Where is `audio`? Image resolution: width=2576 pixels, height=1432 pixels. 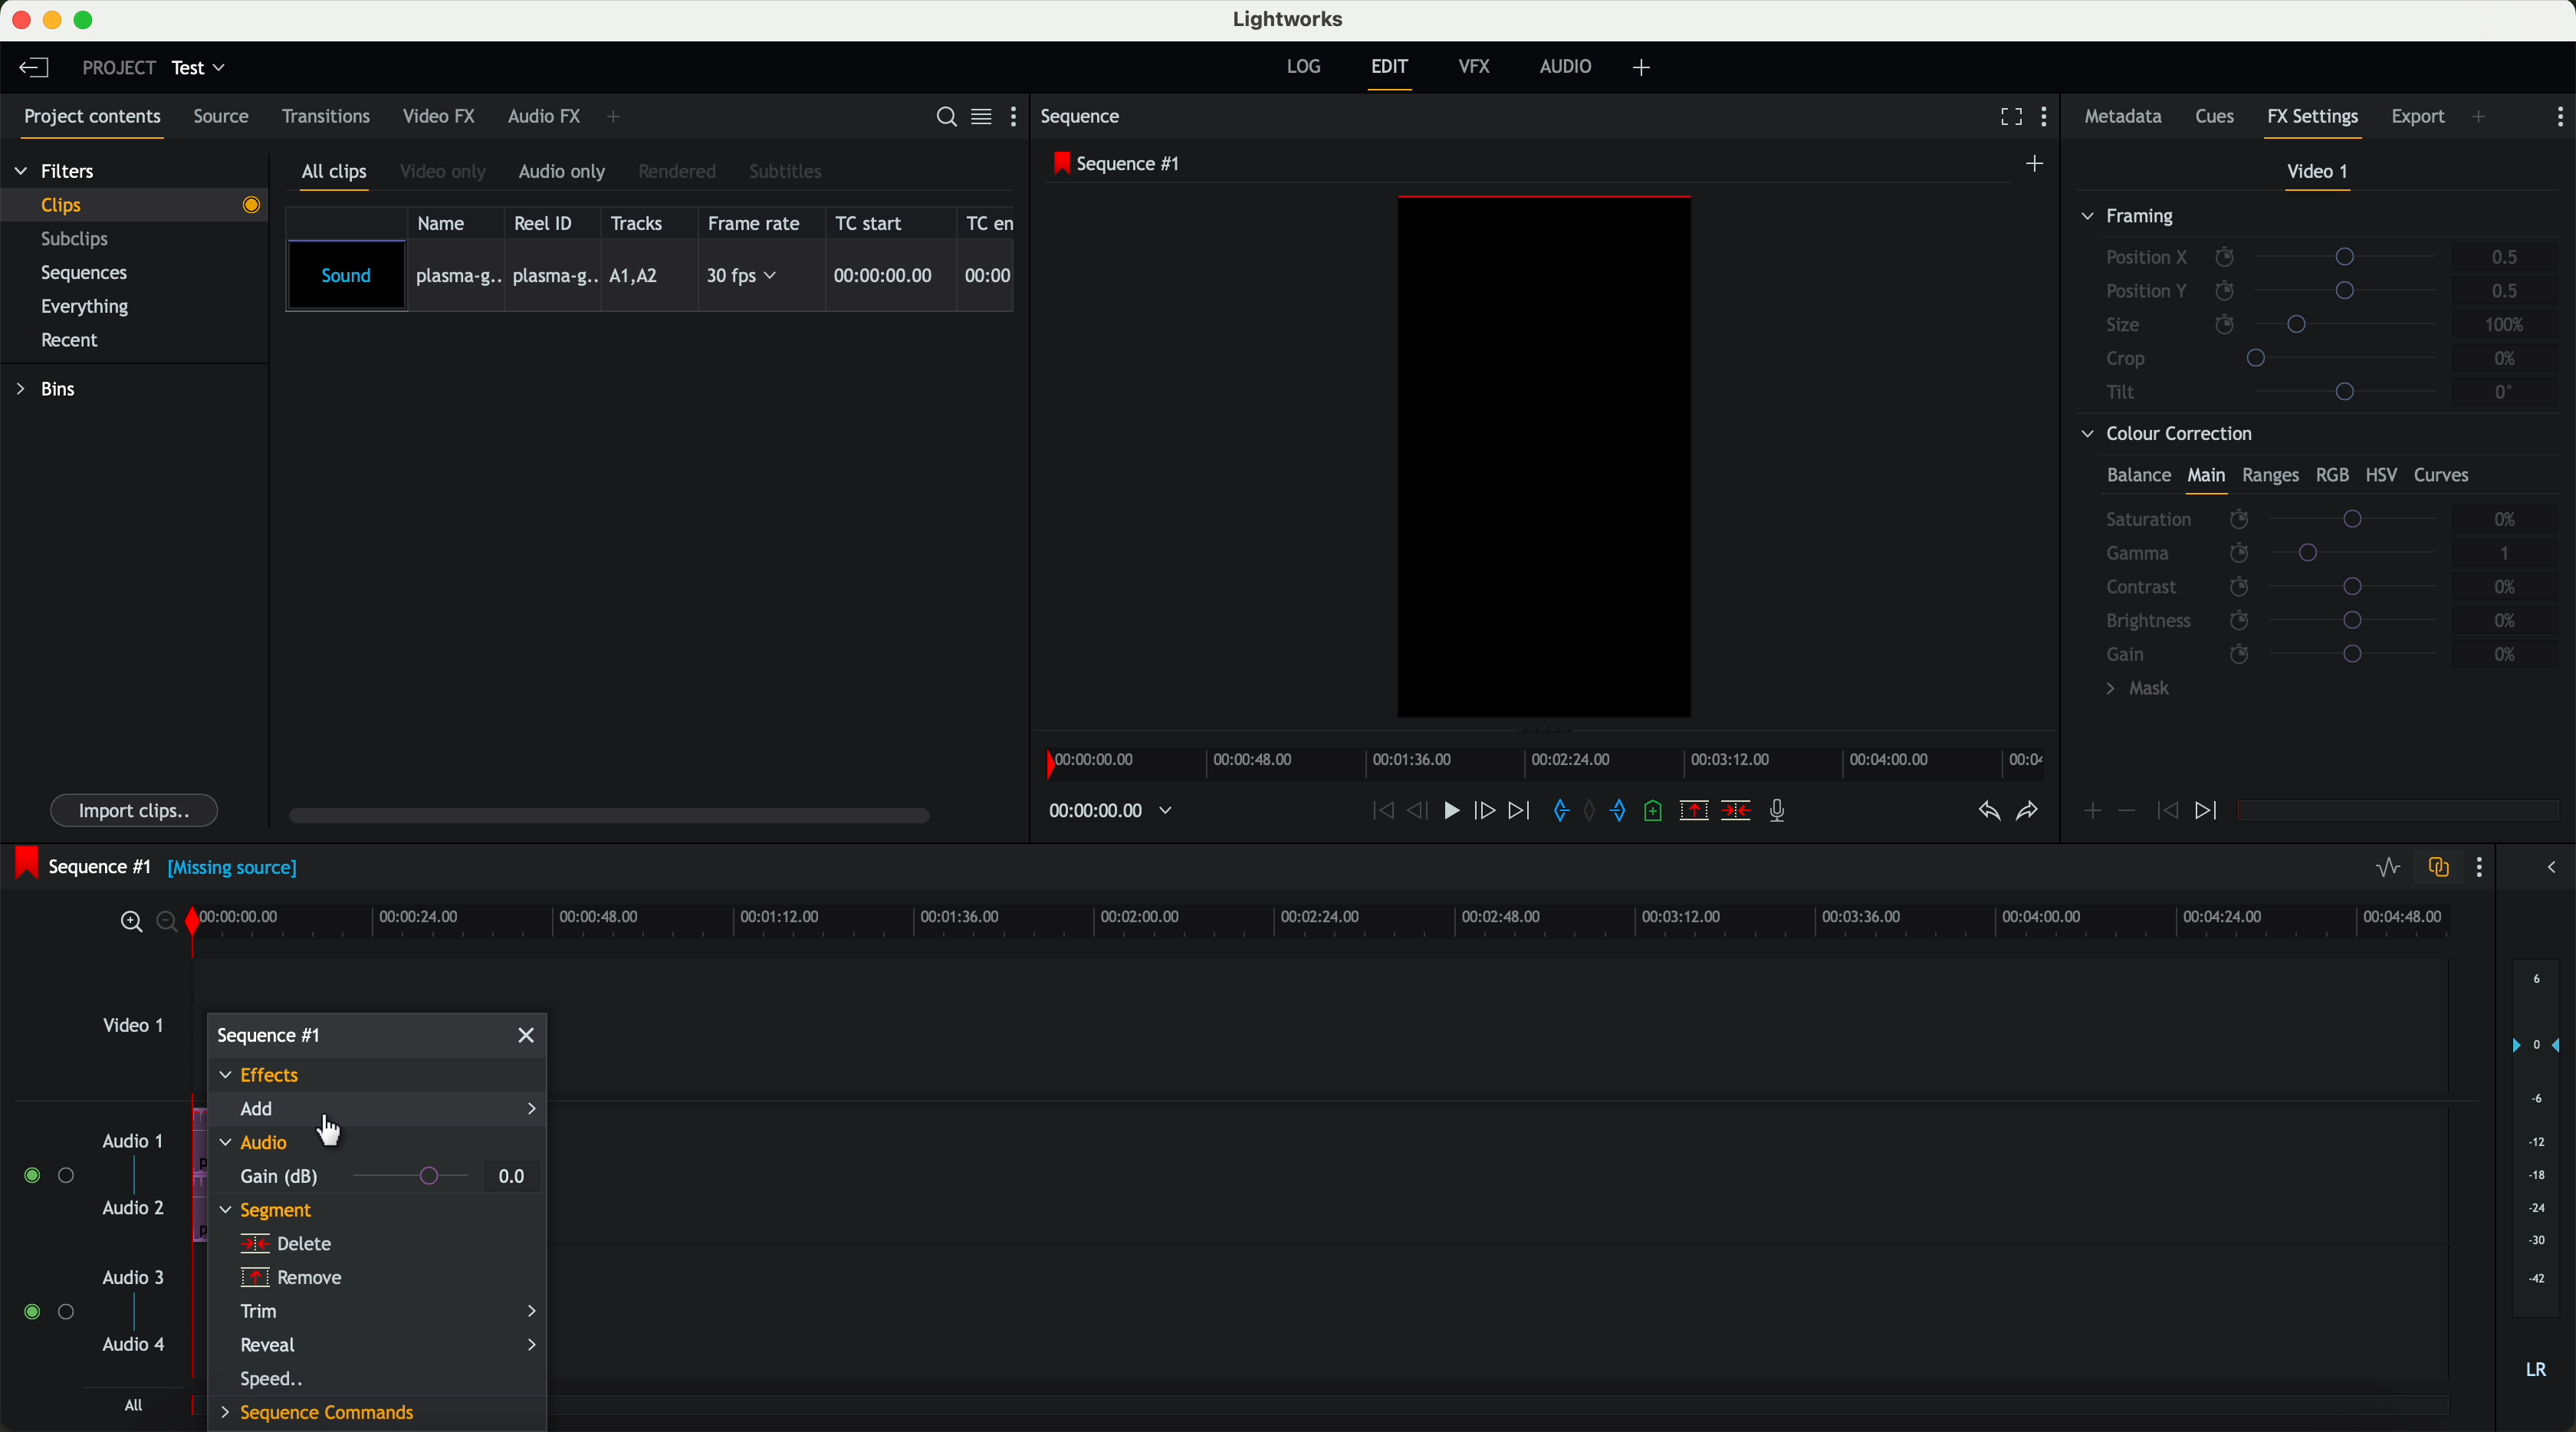 audio is located at coordinates (1571, 68).